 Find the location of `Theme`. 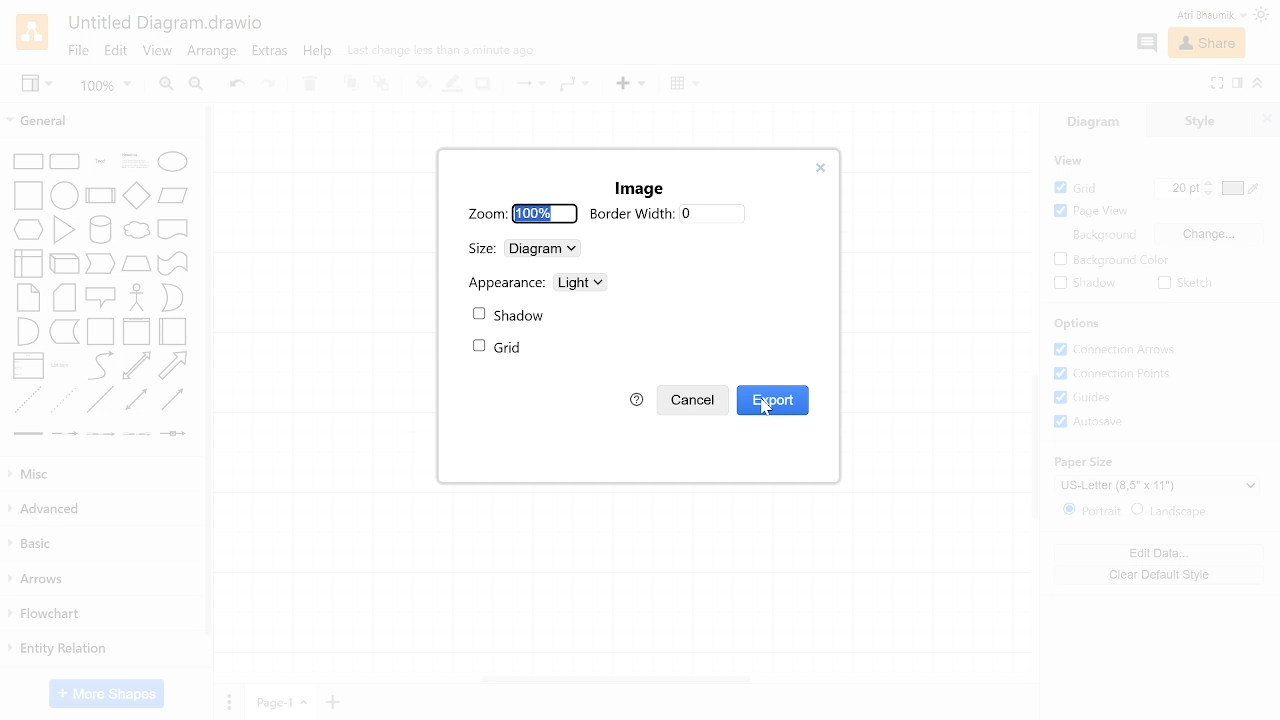

Theme is located at coordinates (1262, 14).